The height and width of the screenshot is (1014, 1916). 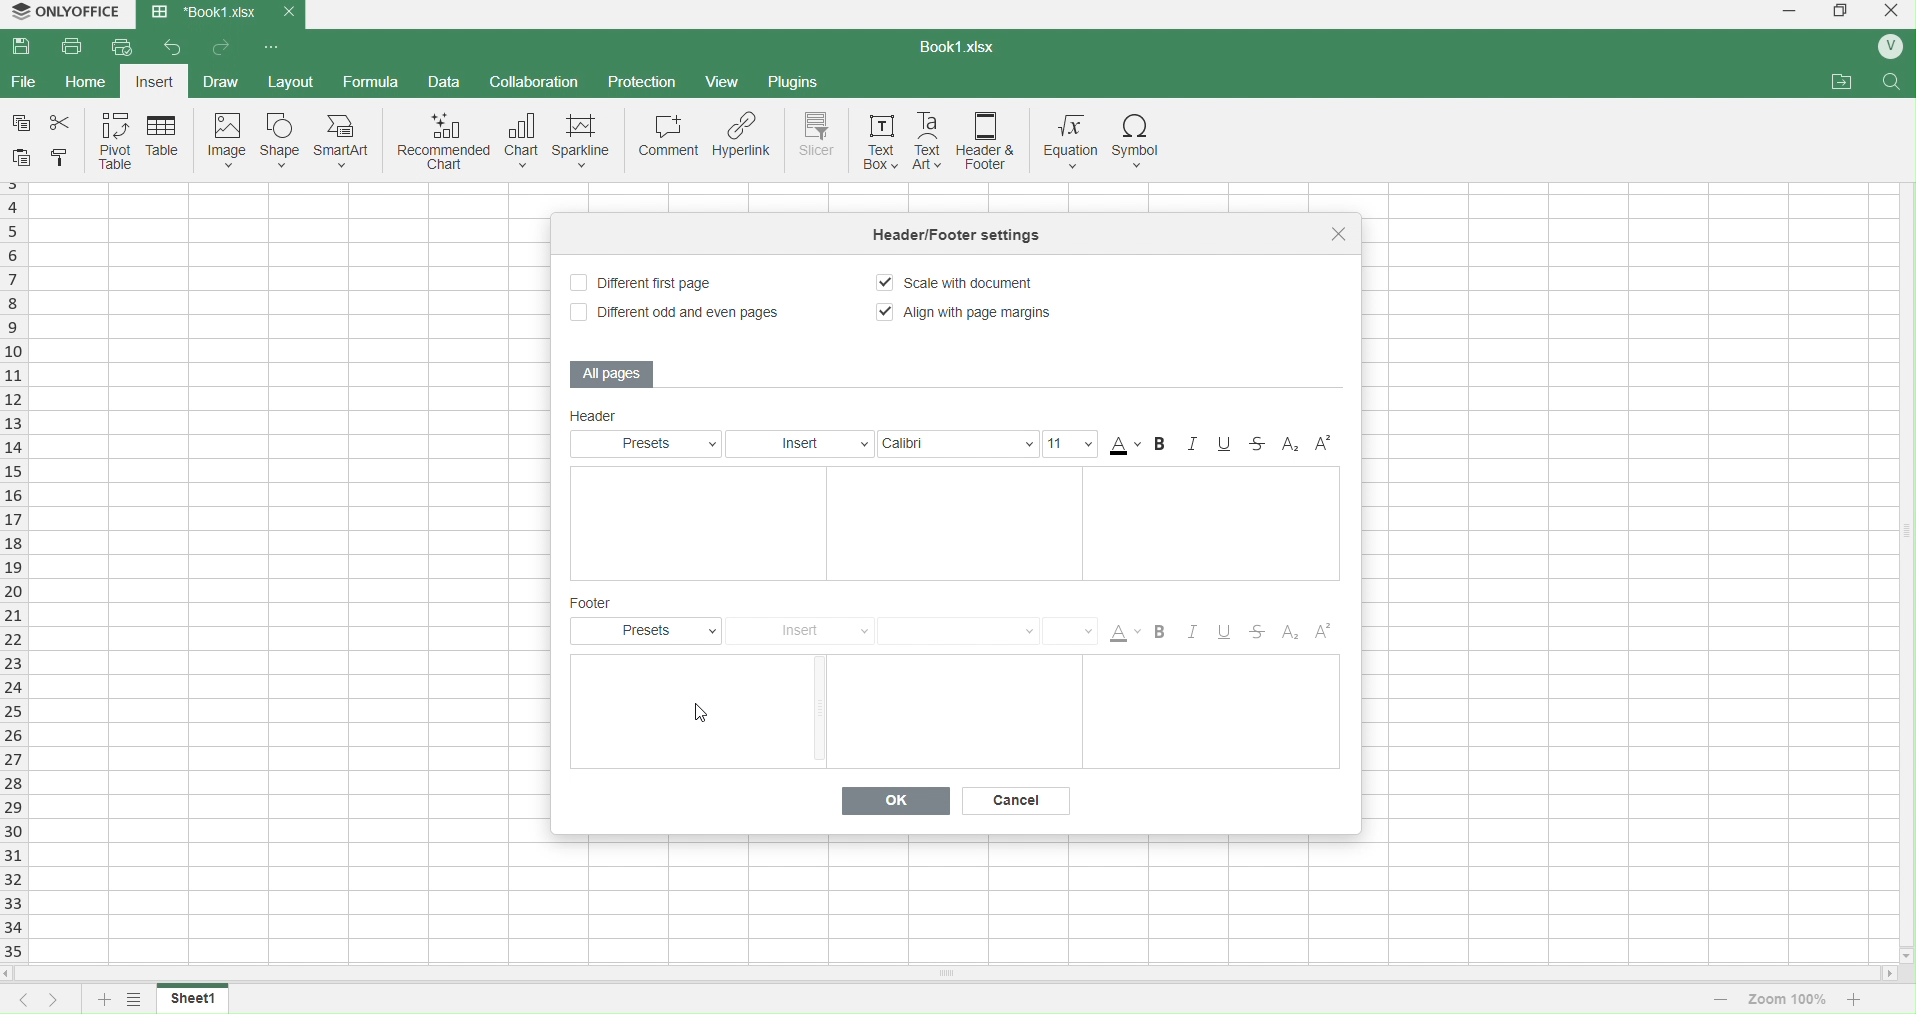 I want to click on collaboration, so click(x=537, y=81).